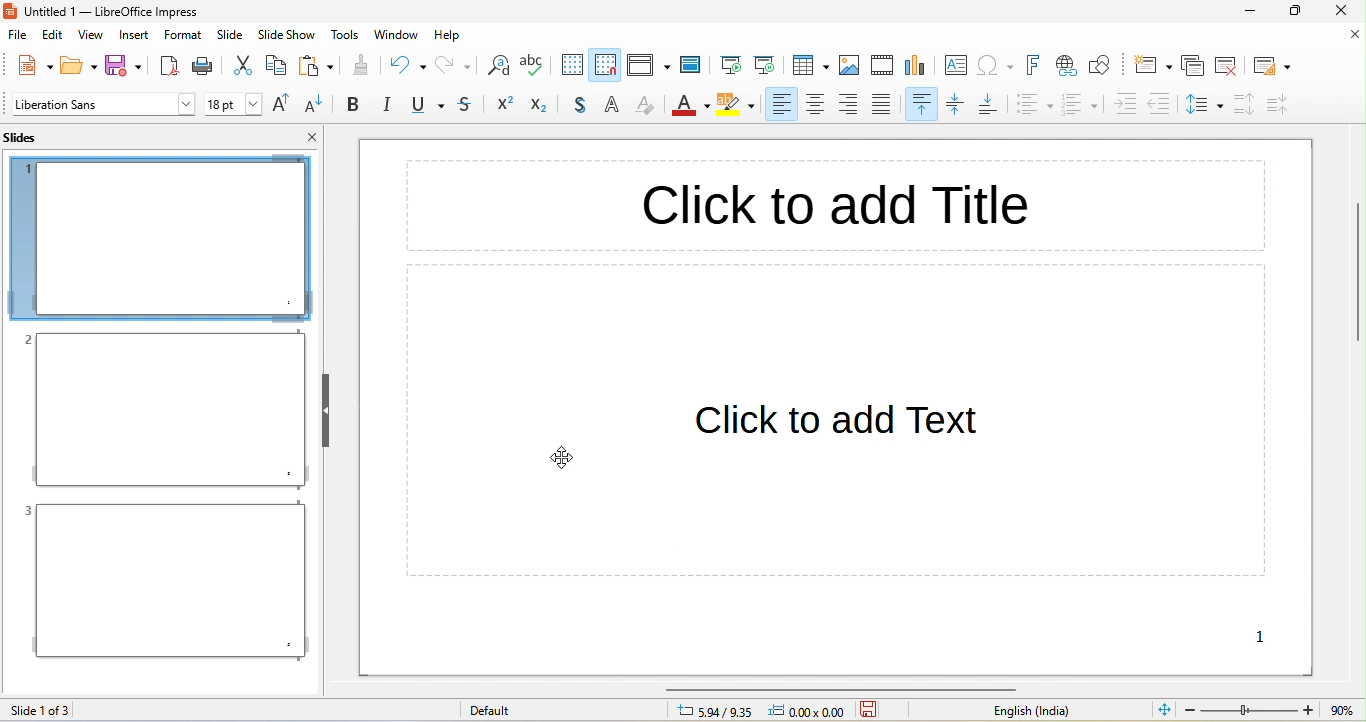 The width and height of the screenshot is (1366, 722). What do you see at coordinates (882, 64) in the screenshot?
I see `video` at bounding box center [882, 64].